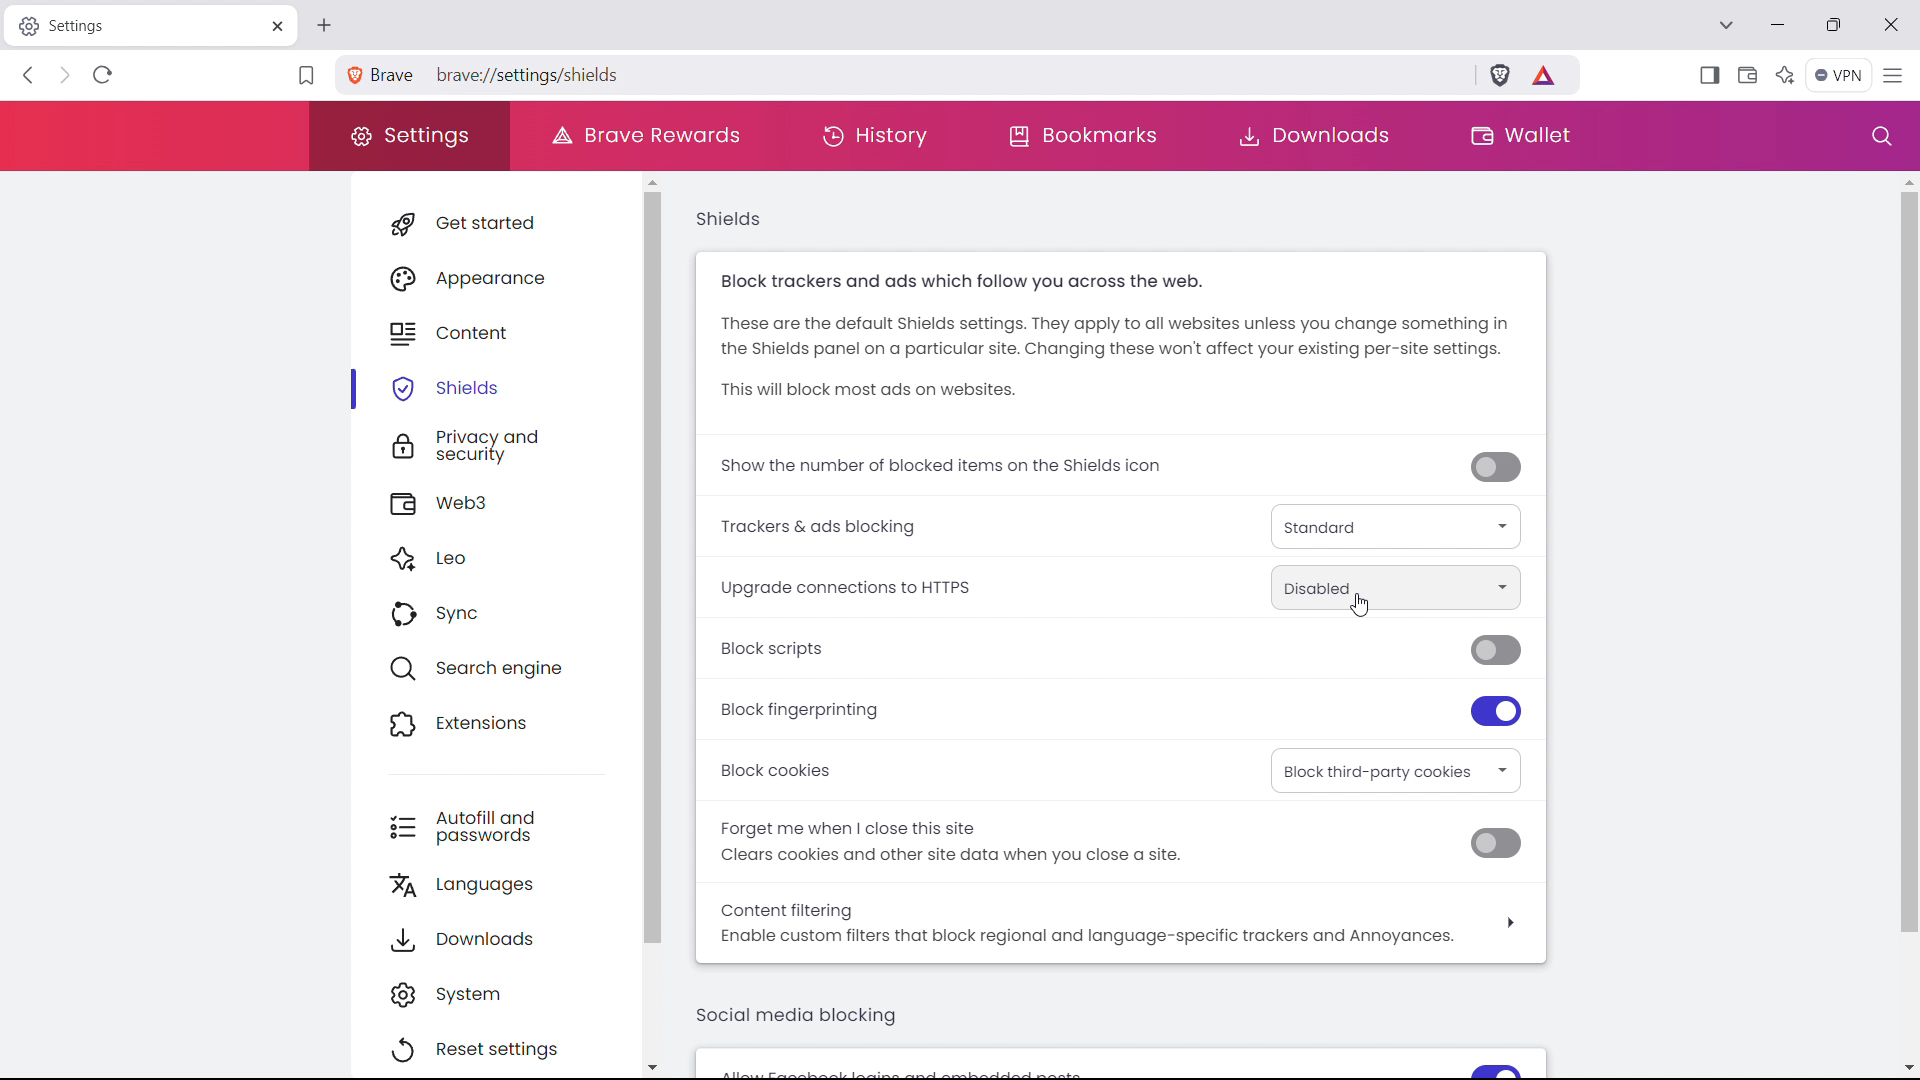 The image size is (1920, 1080). Describe the element at coordinates (507, 329) in the screenshot. I see `content` at that location.